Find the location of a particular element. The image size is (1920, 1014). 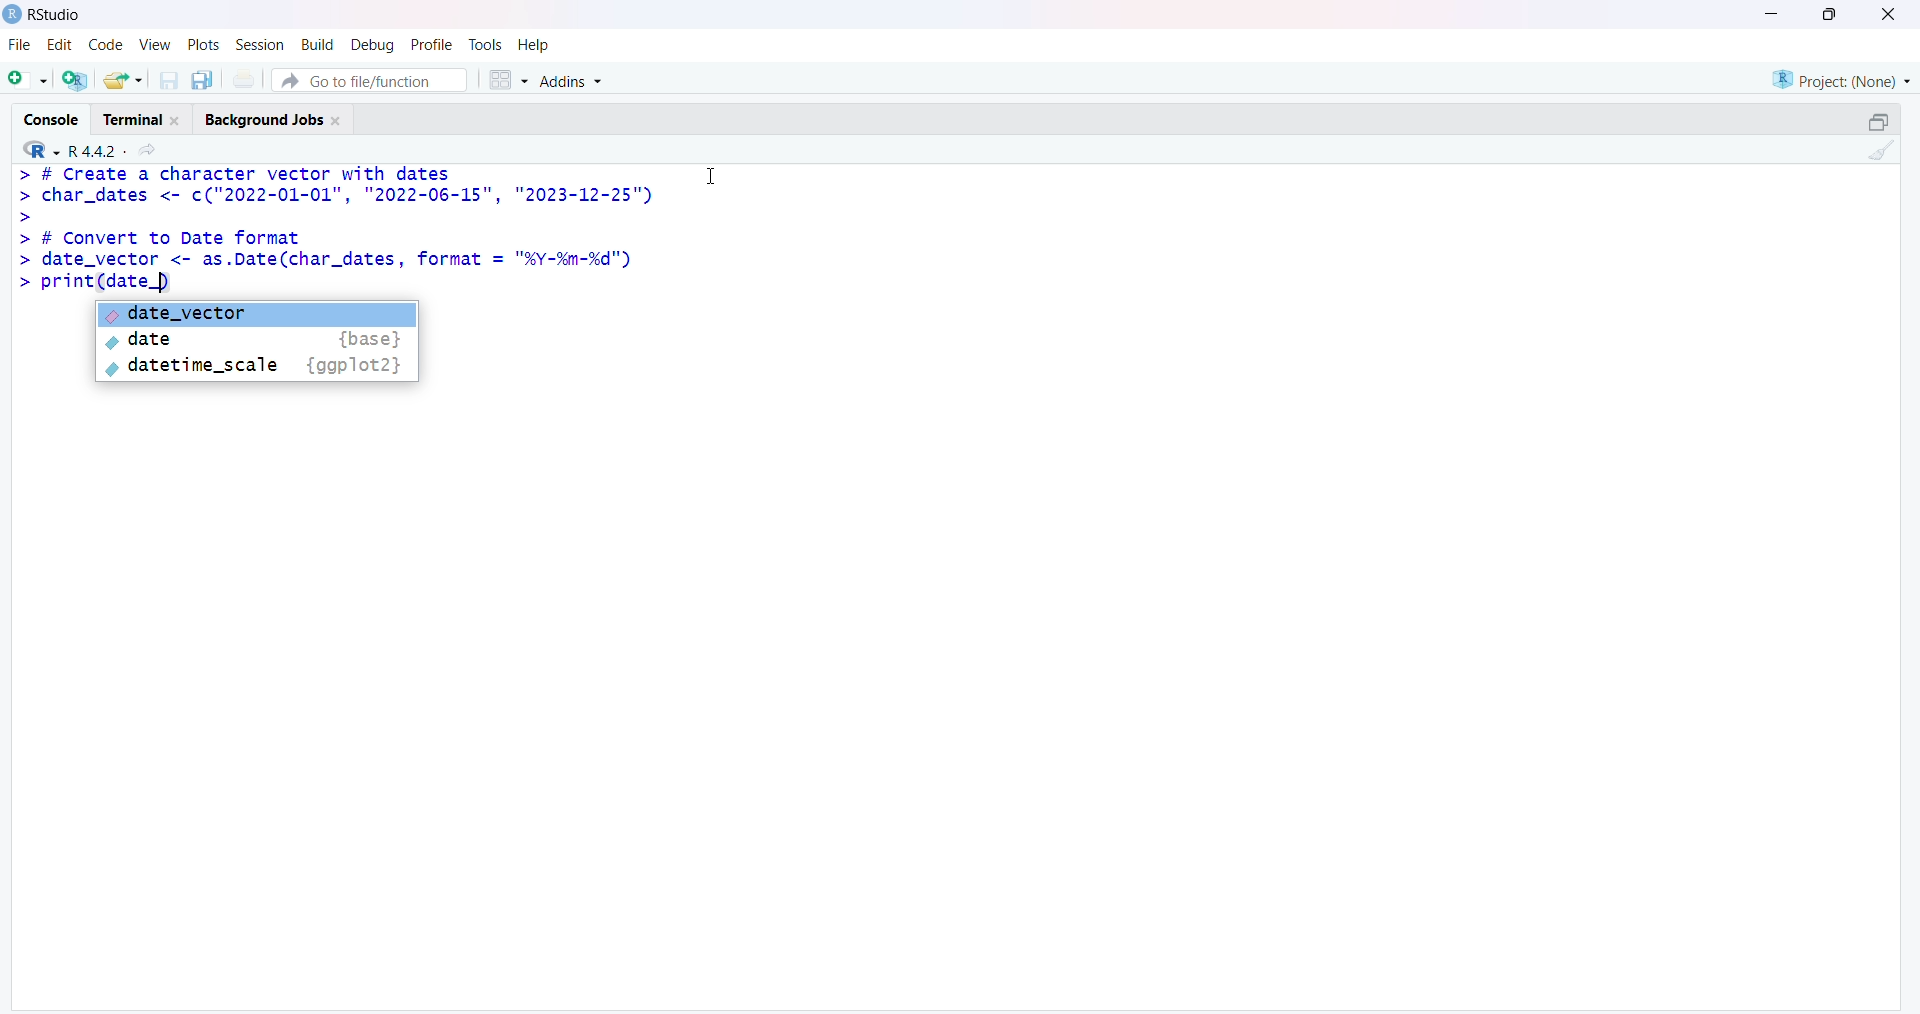

Create a project is located at coordinates (79, 78).